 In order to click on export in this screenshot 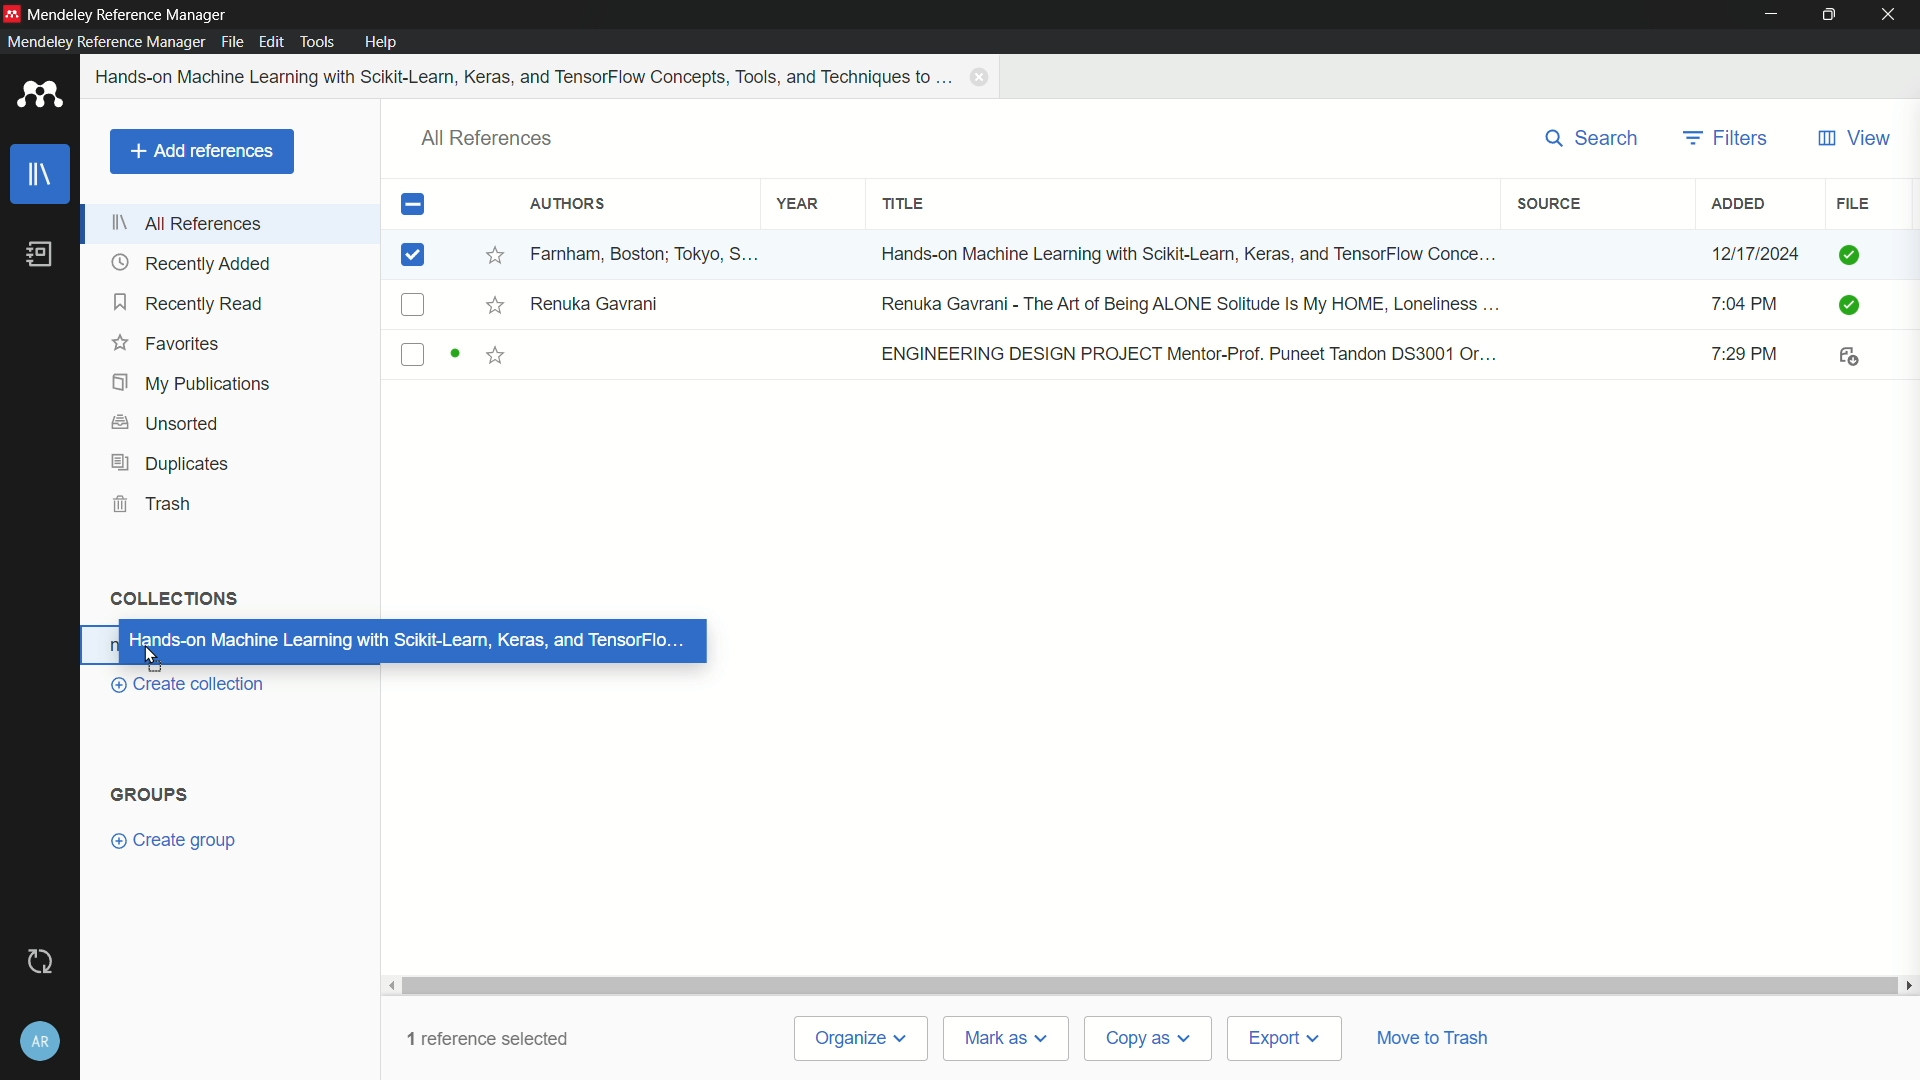, I will do `click(1282, 1040)`.